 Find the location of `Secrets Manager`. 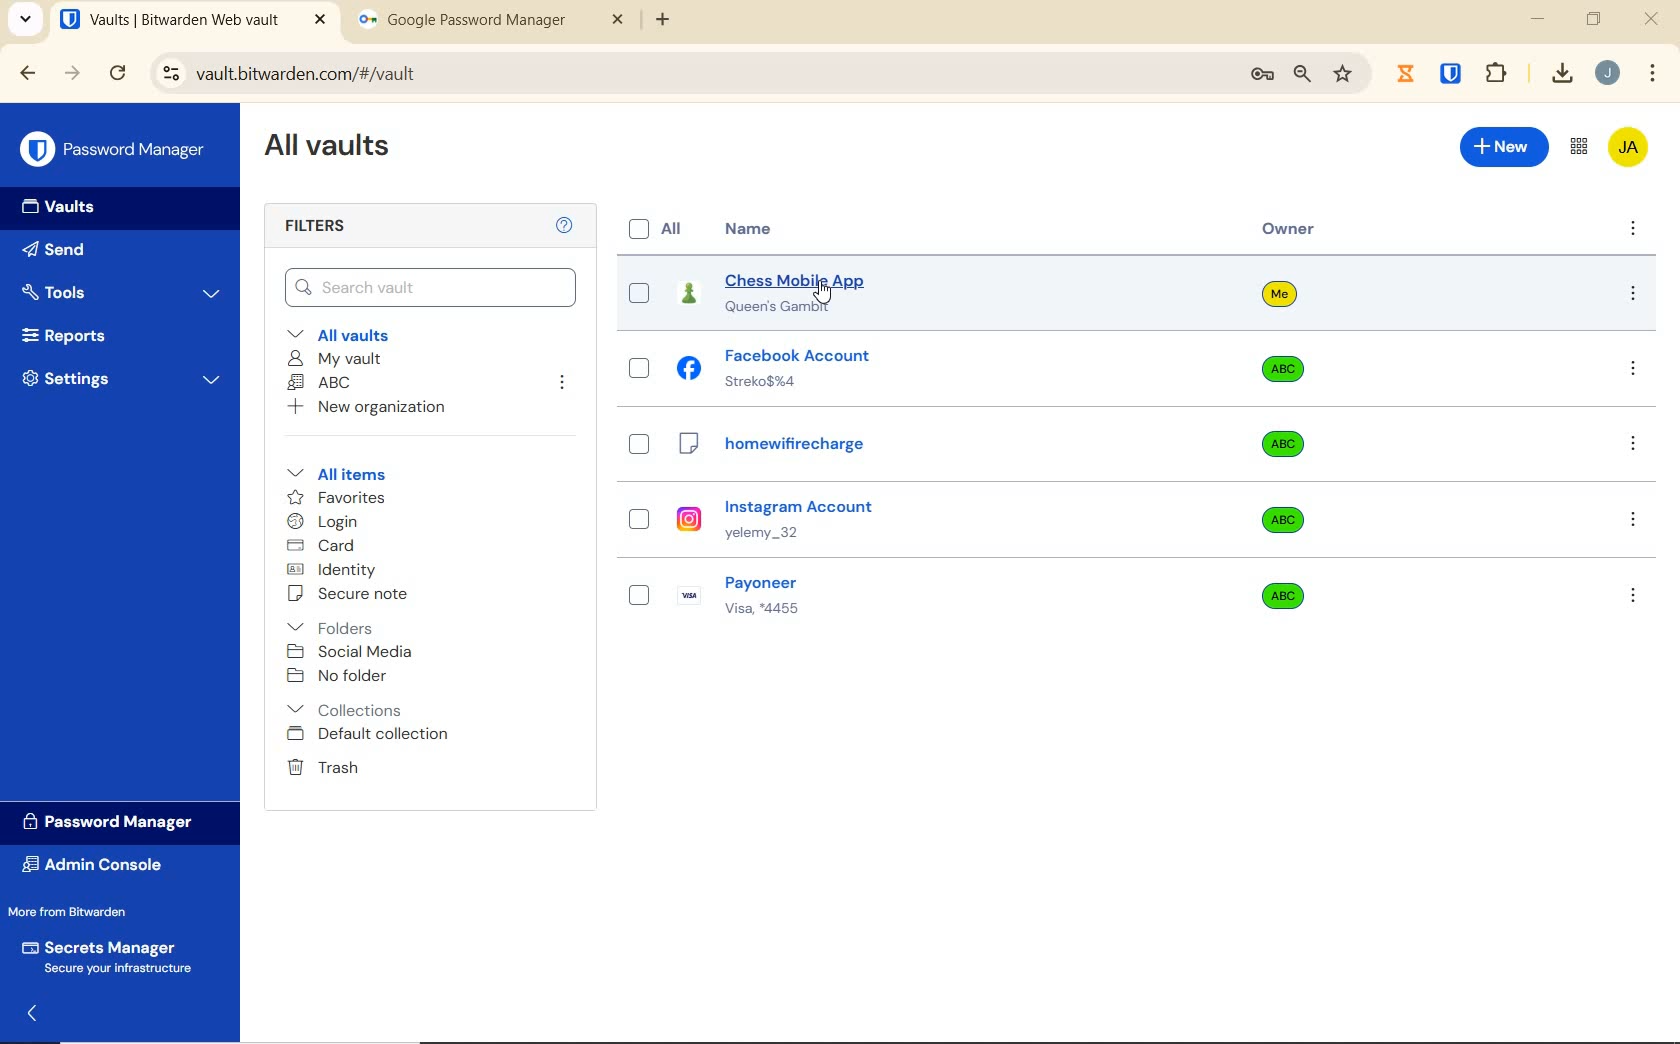

Secrets Manager is located at coordinates (120, 955).